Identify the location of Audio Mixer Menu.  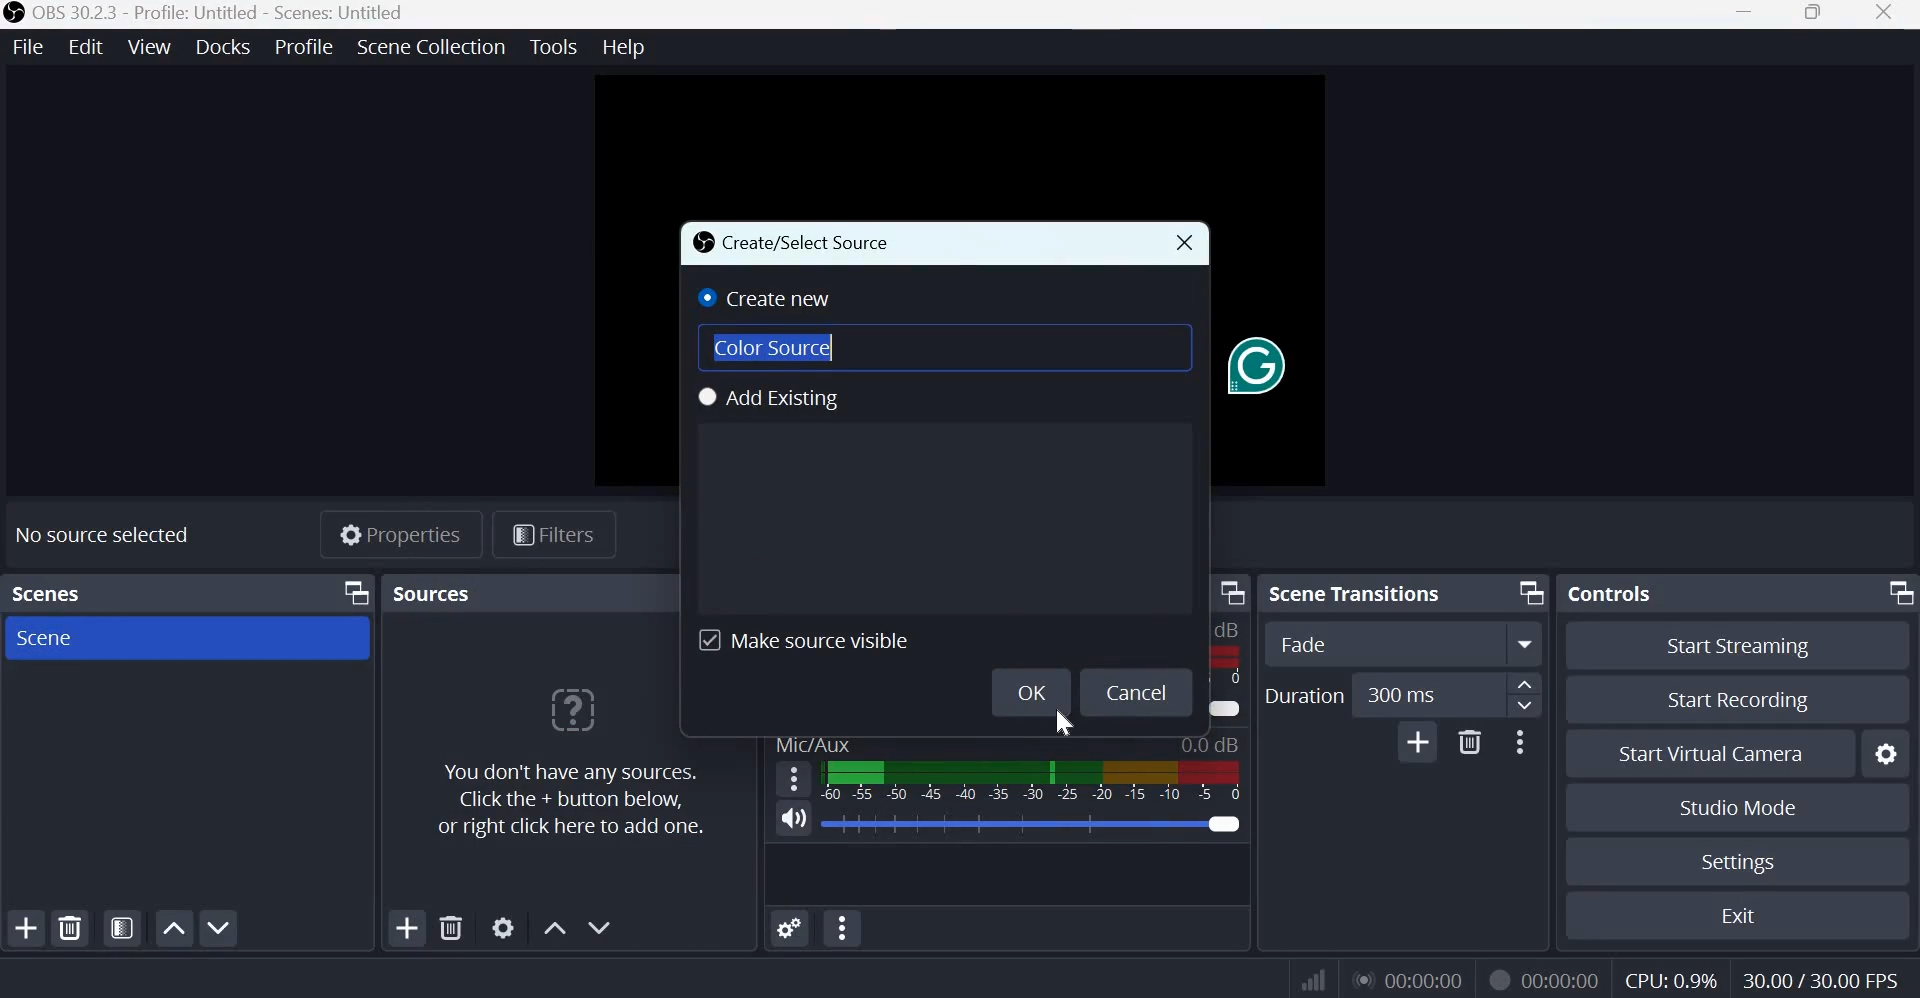
(843, 929).